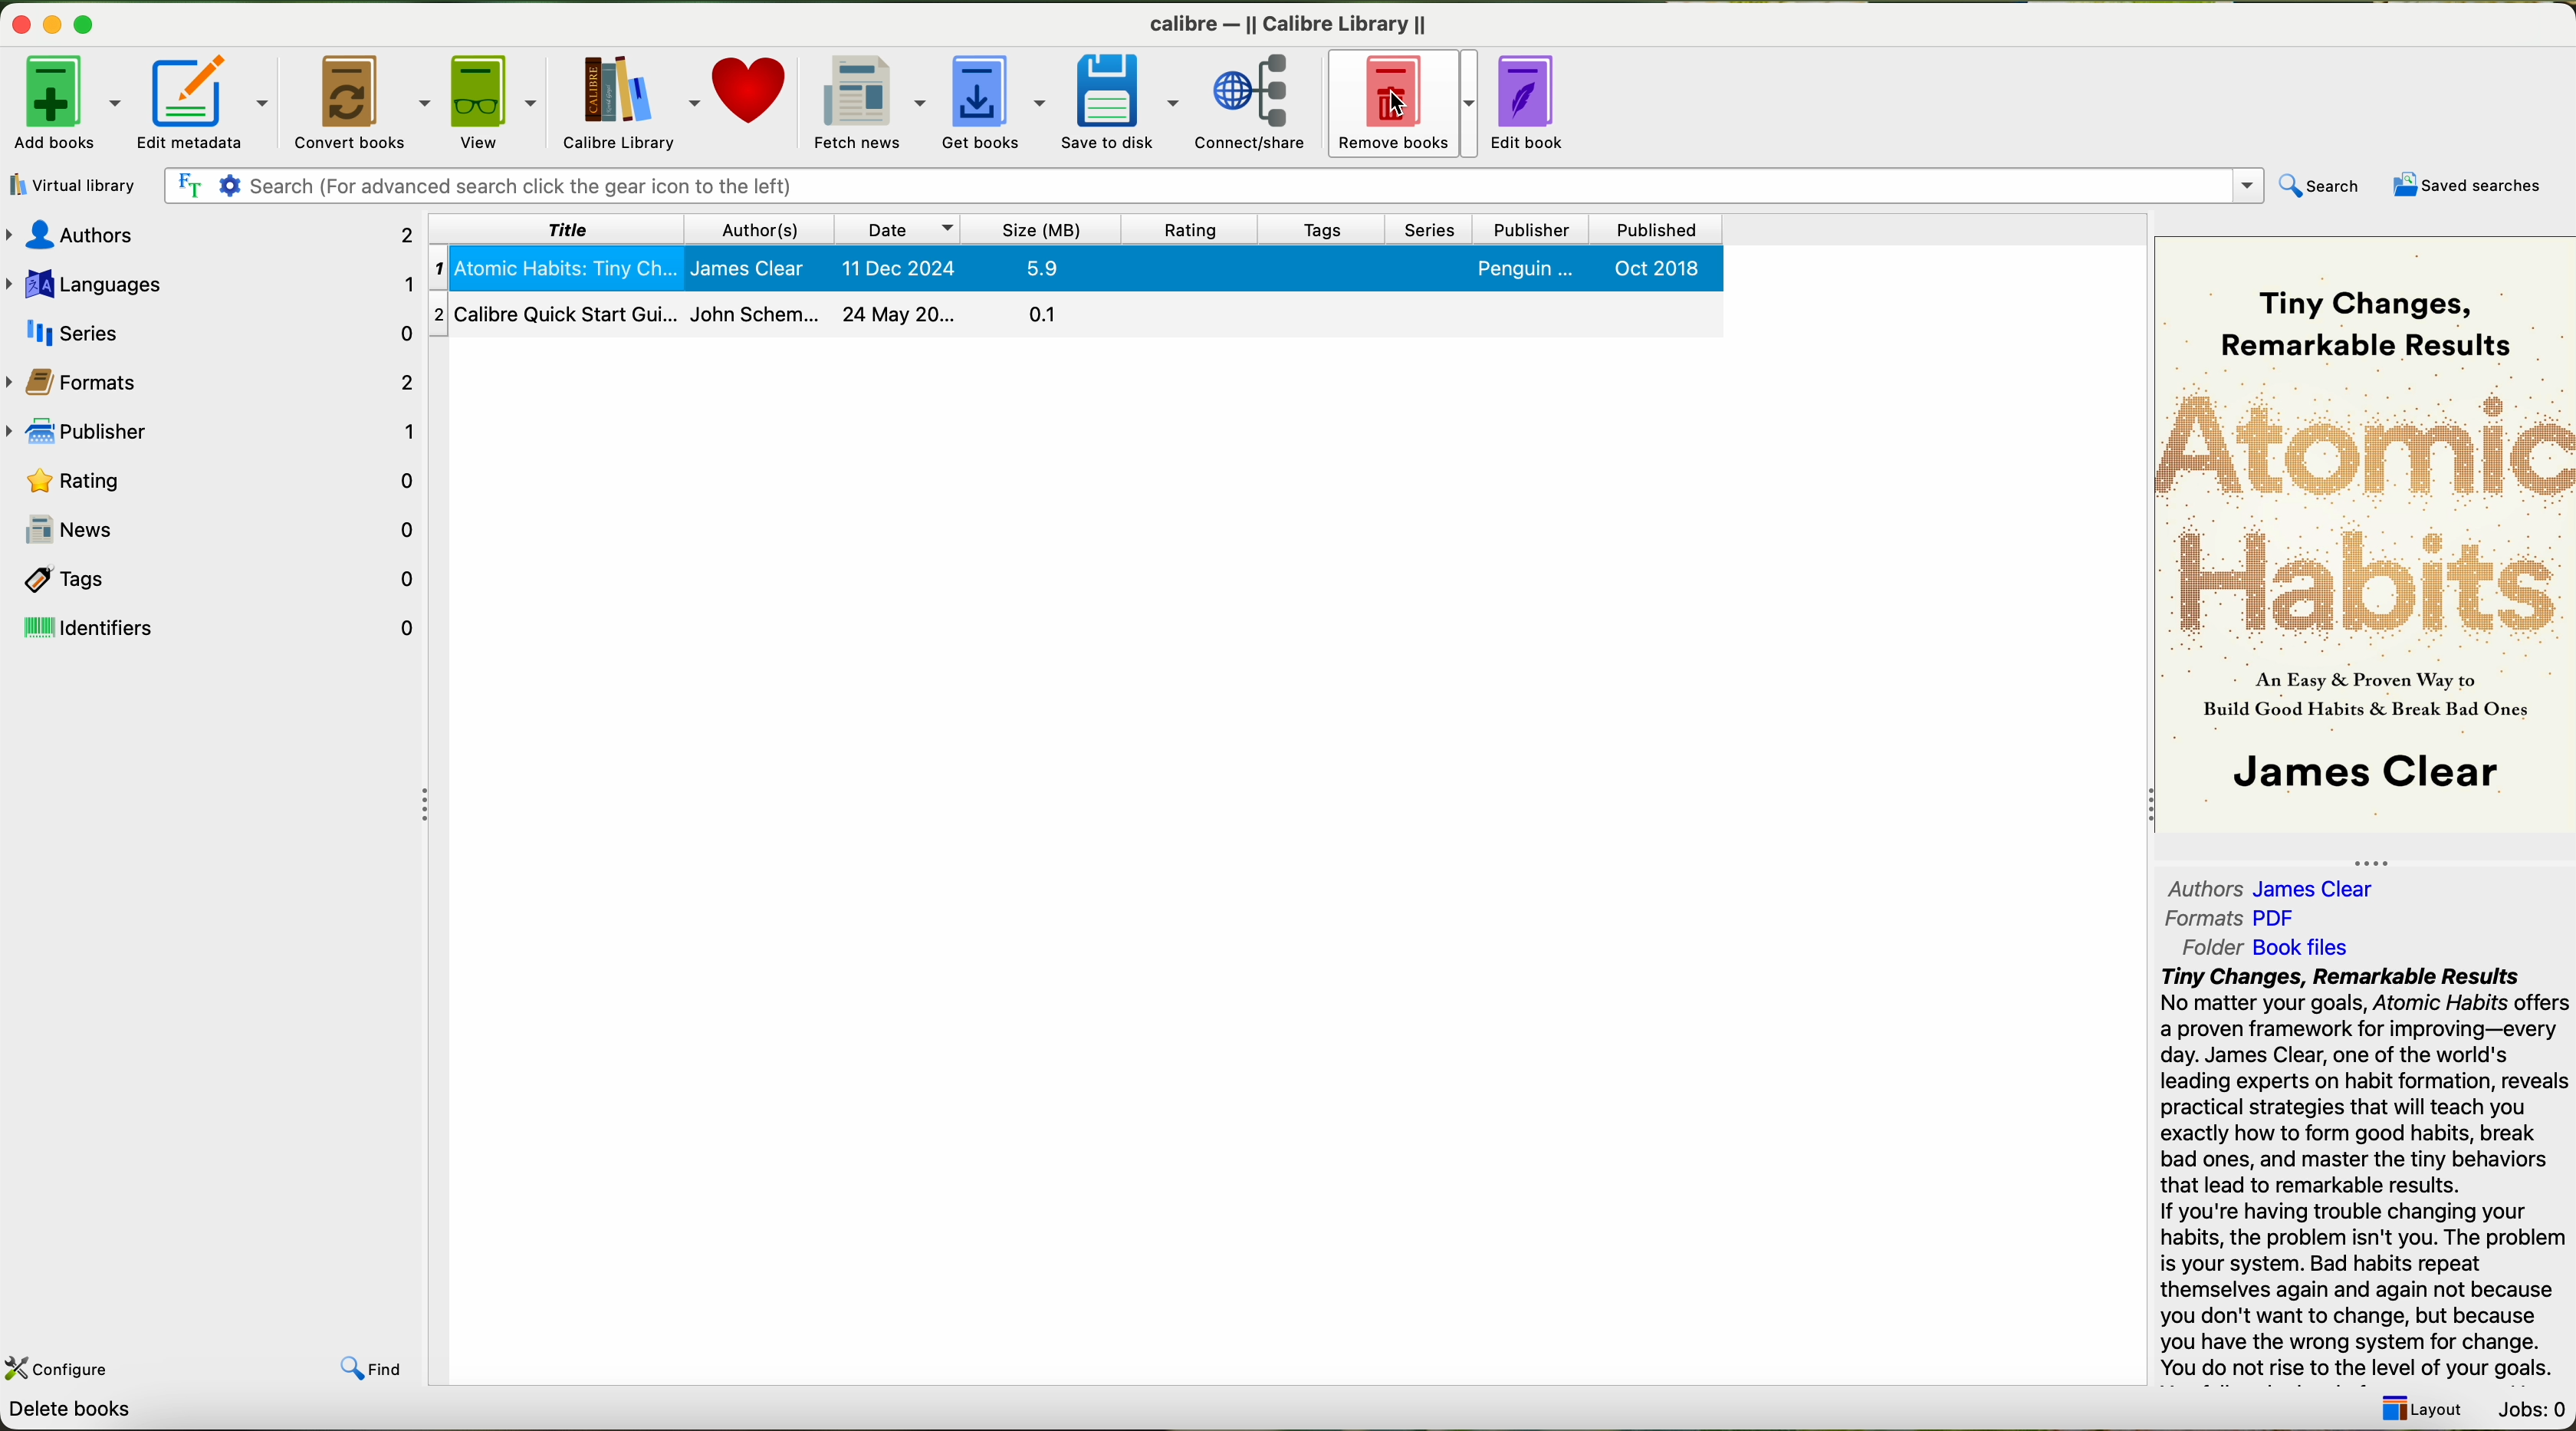 The image size is (2576, 1431). Describe the element at coordinates (1191, 227) in the screenshot. I see `rating` at that location.